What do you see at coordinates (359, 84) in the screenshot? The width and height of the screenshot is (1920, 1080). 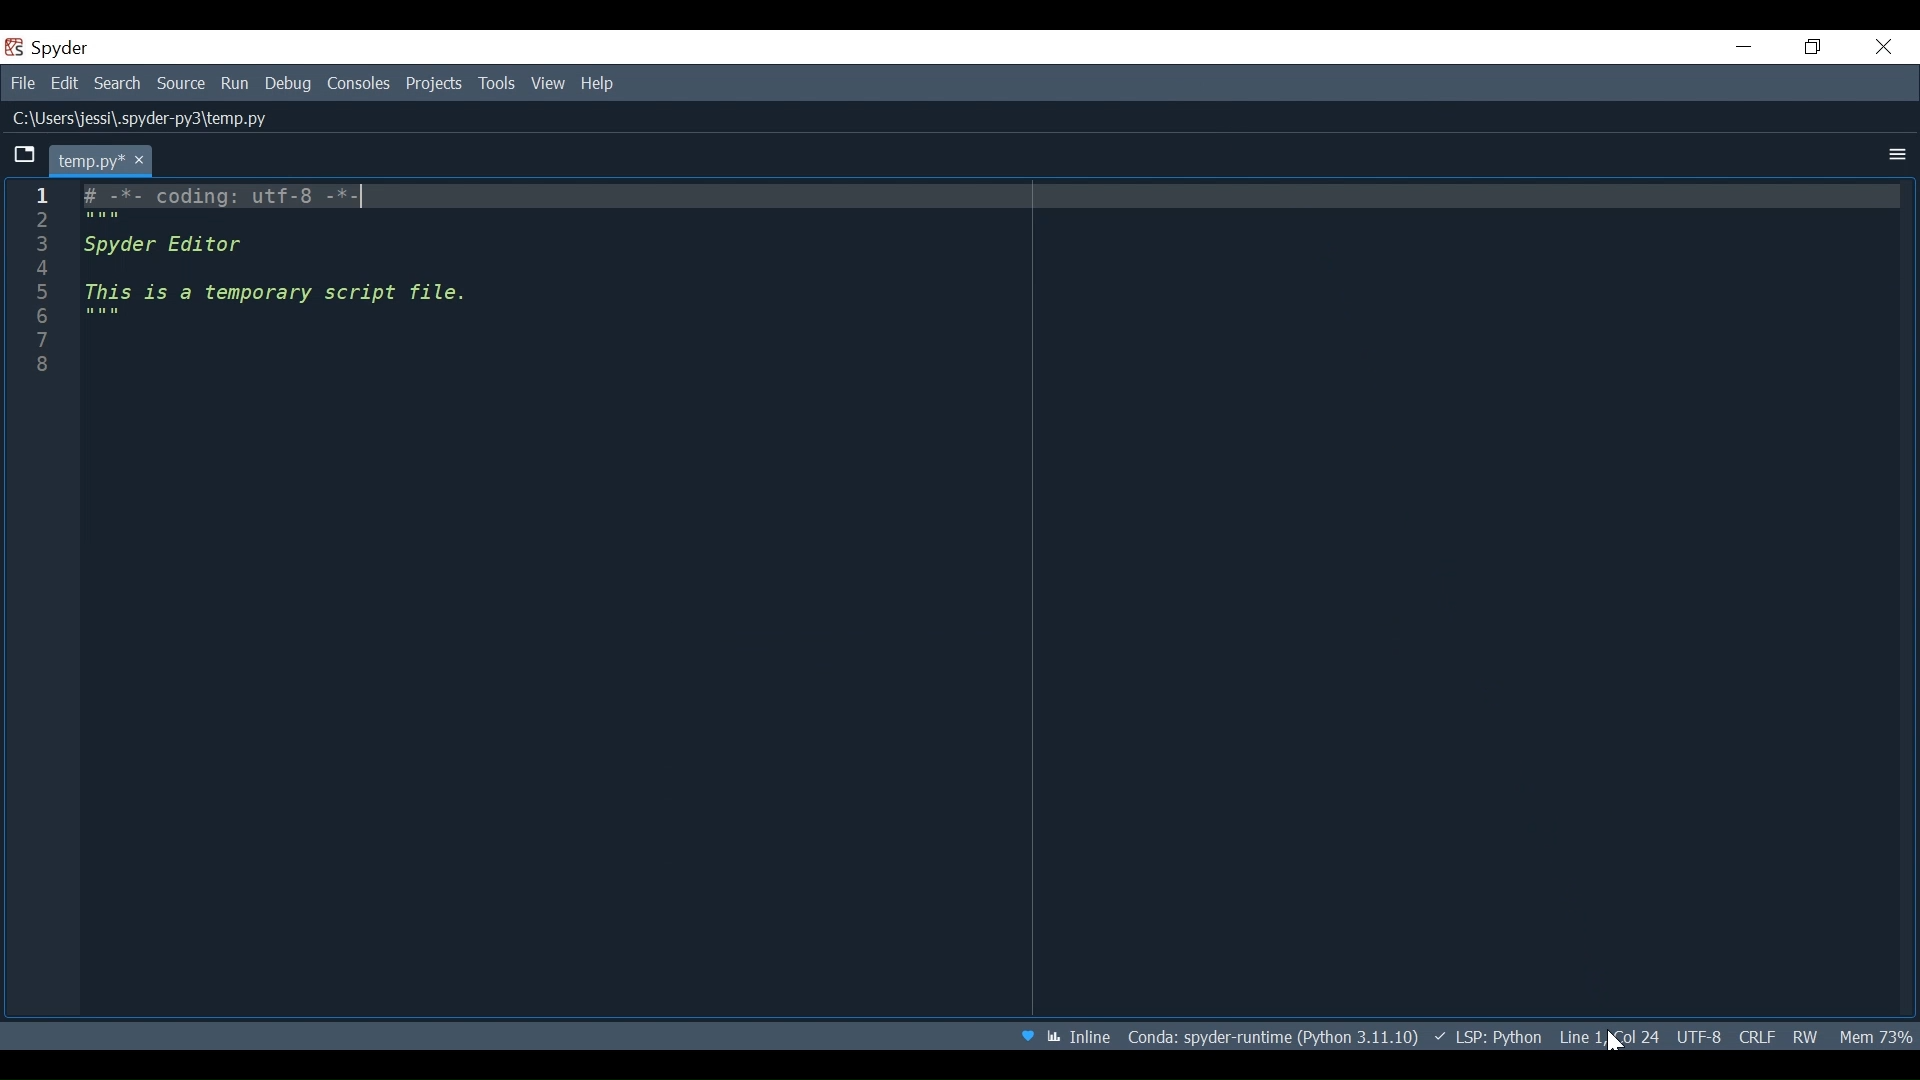 I see `Console` at bounding box center [359, 84].